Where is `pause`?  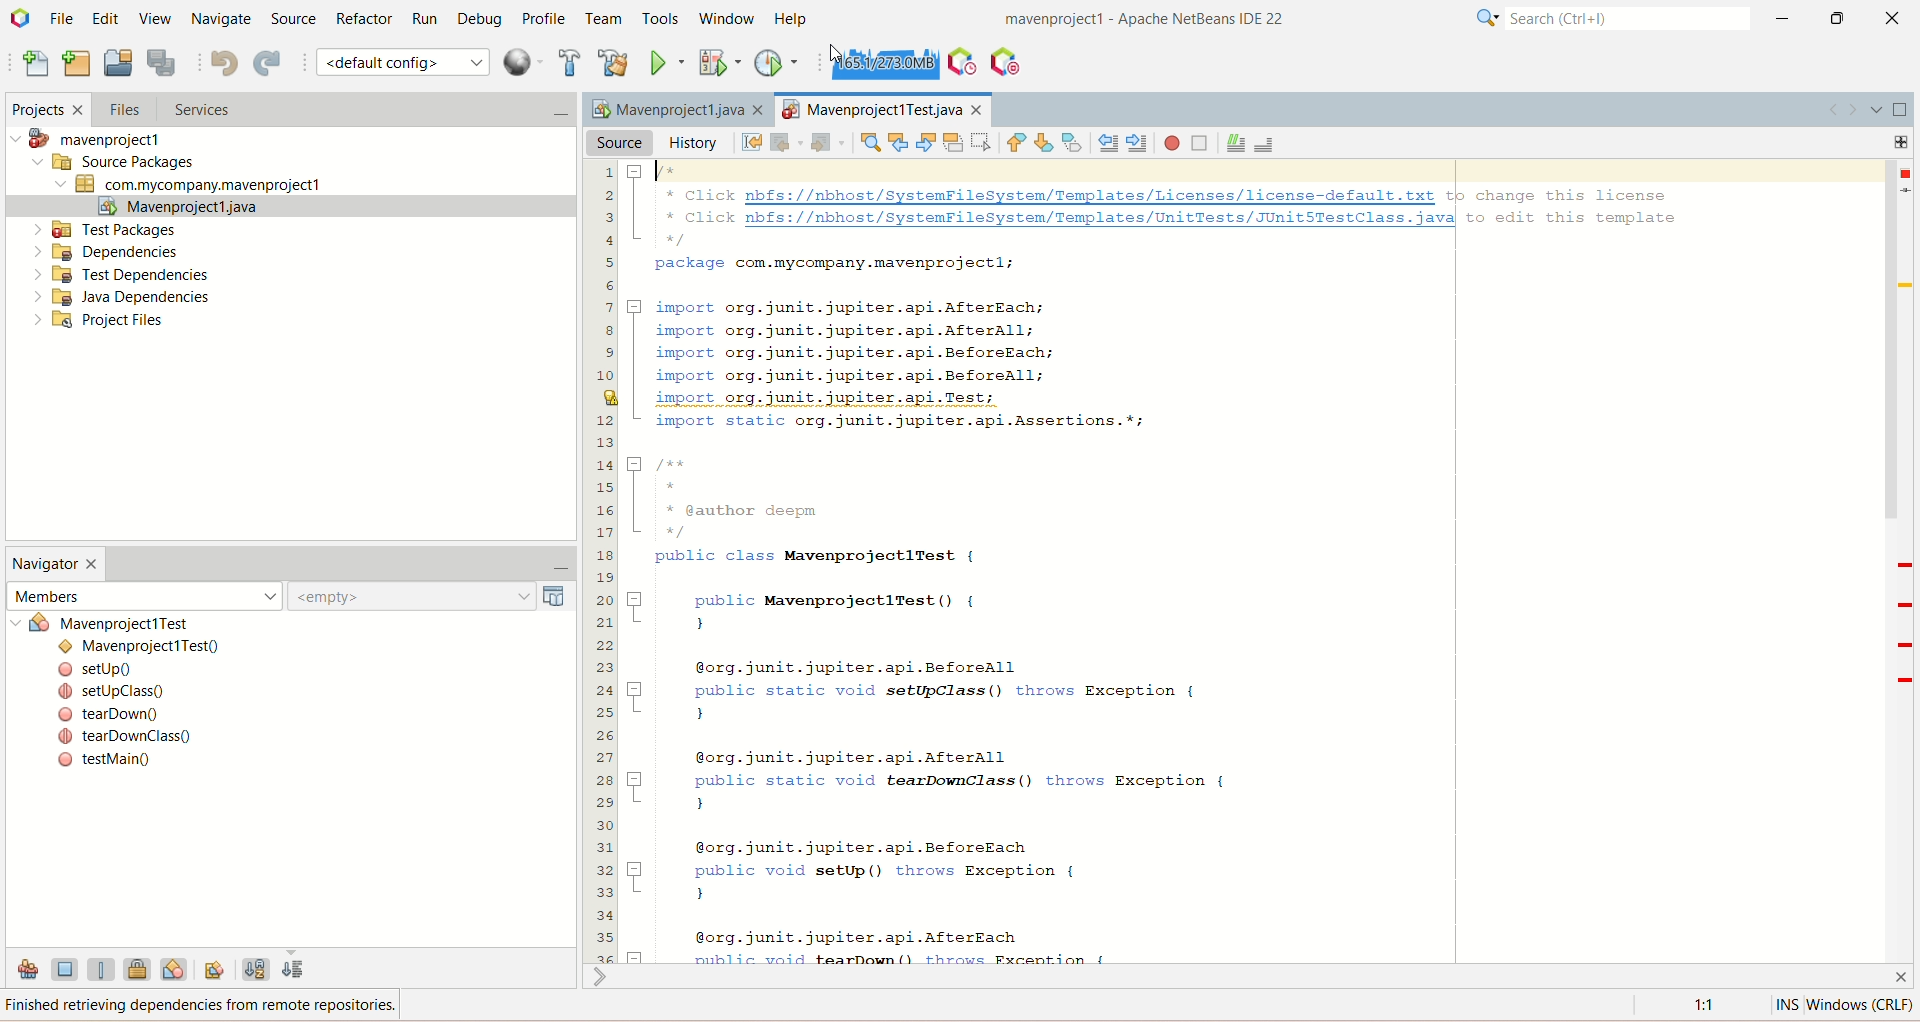
pause is located at coordinates (1005, 57).